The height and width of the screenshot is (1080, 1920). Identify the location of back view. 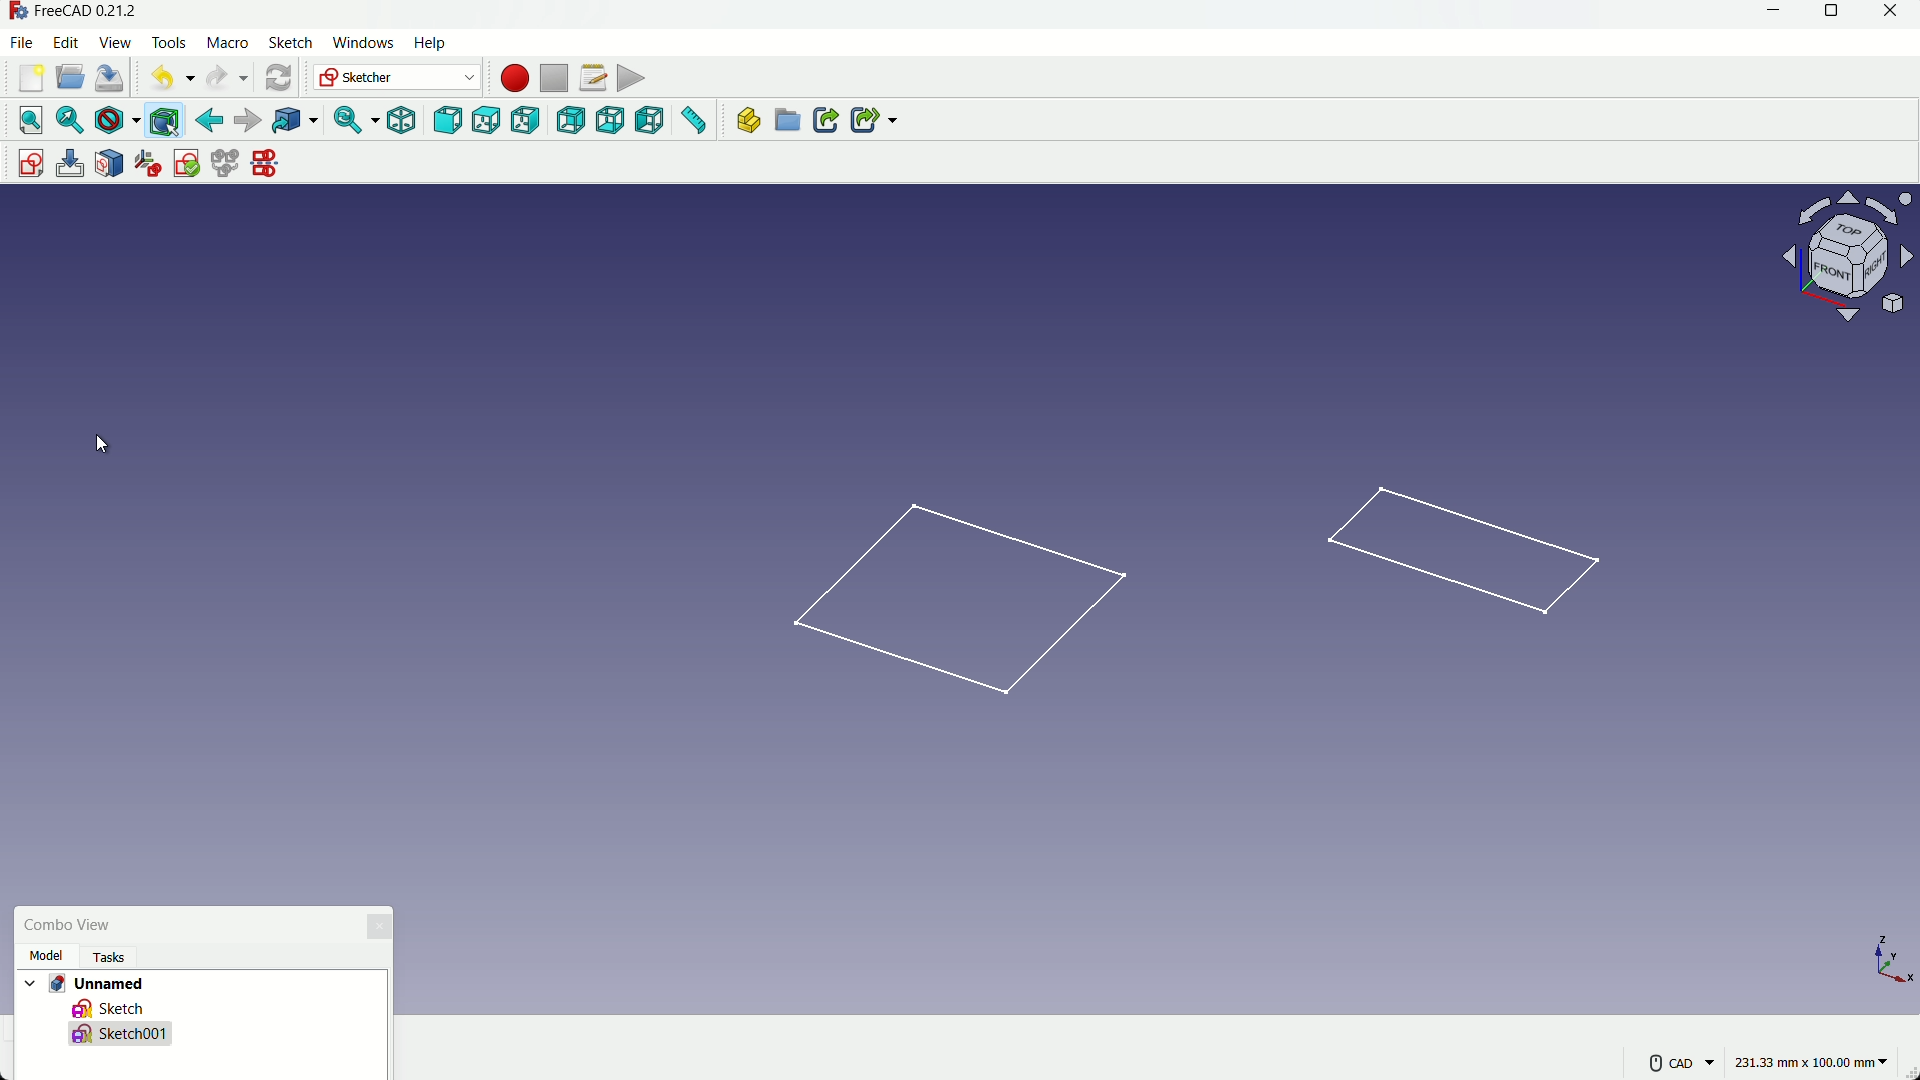
(570, 121).